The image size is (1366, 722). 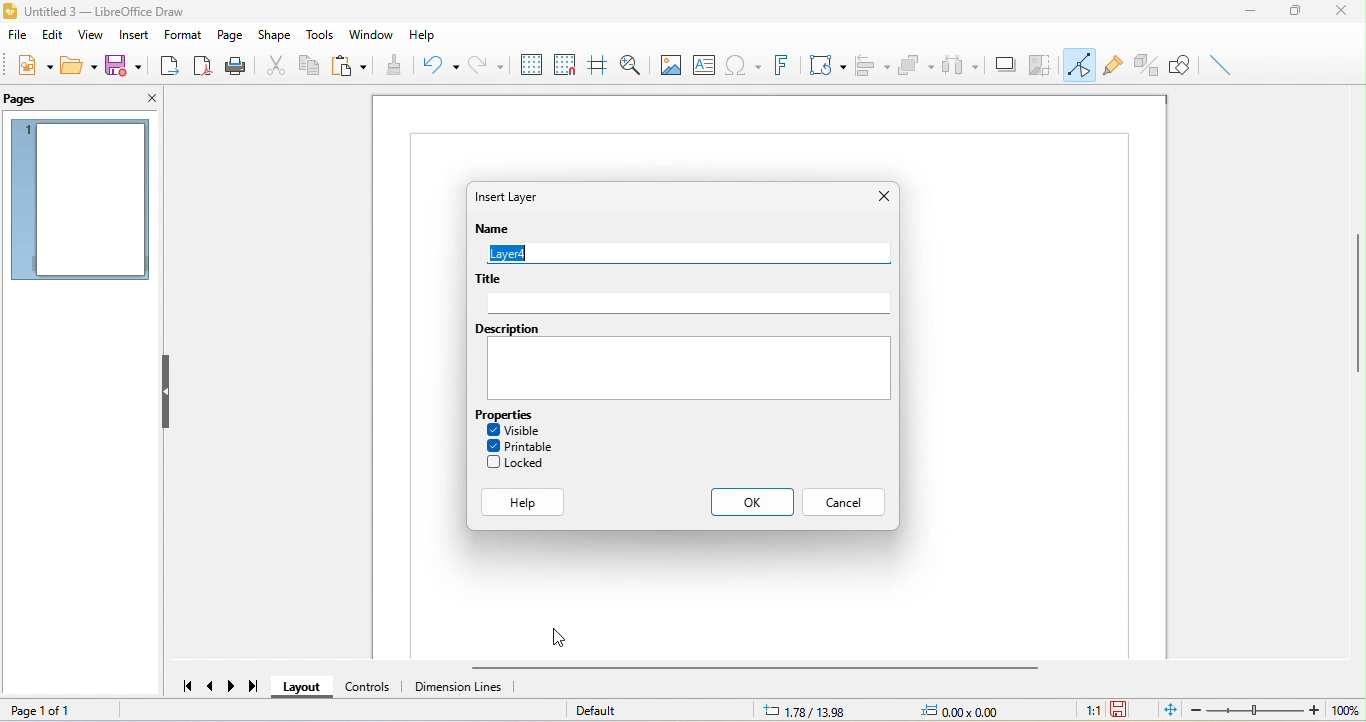 I want to click on page, so click(x=229, y=35).